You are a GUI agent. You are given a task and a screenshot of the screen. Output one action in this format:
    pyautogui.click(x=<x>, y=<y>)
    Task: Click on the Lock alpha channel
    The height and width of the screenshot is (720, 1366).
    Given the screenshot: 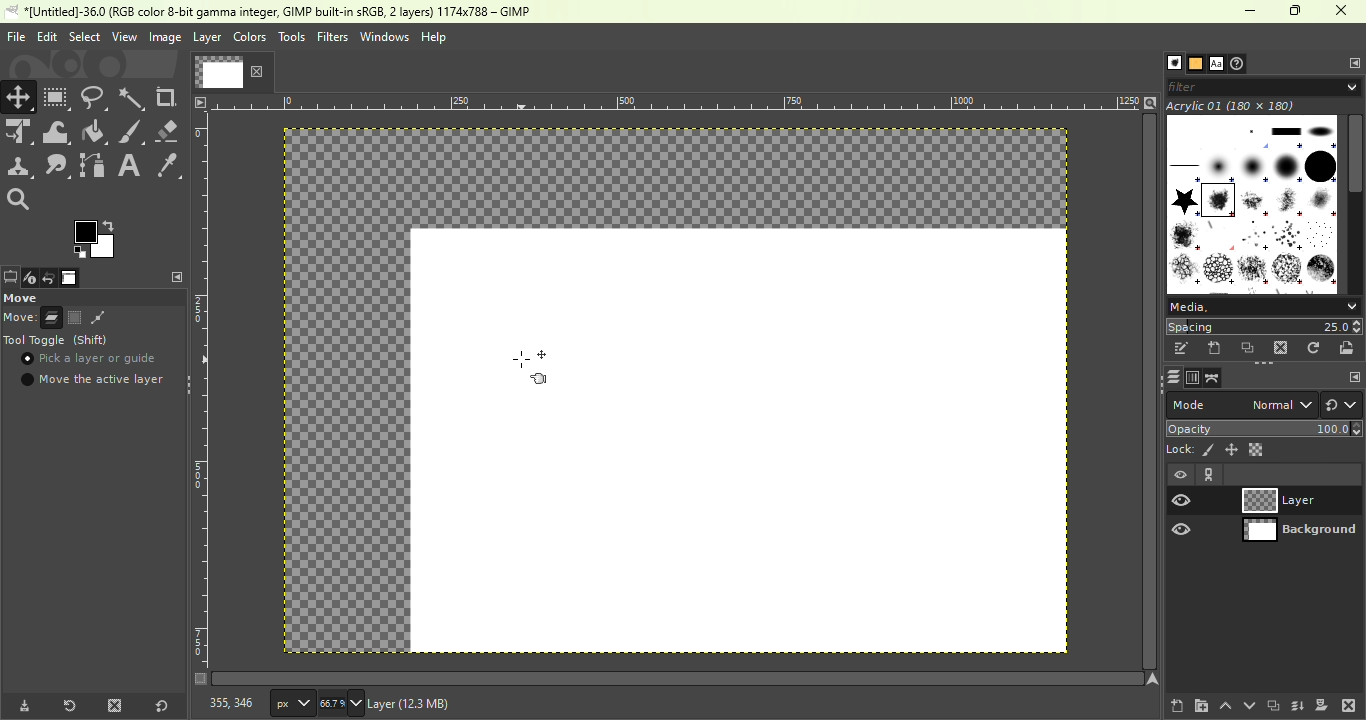 What is the action you would take?
    pyautogui.click(x=1257, y=449)
    